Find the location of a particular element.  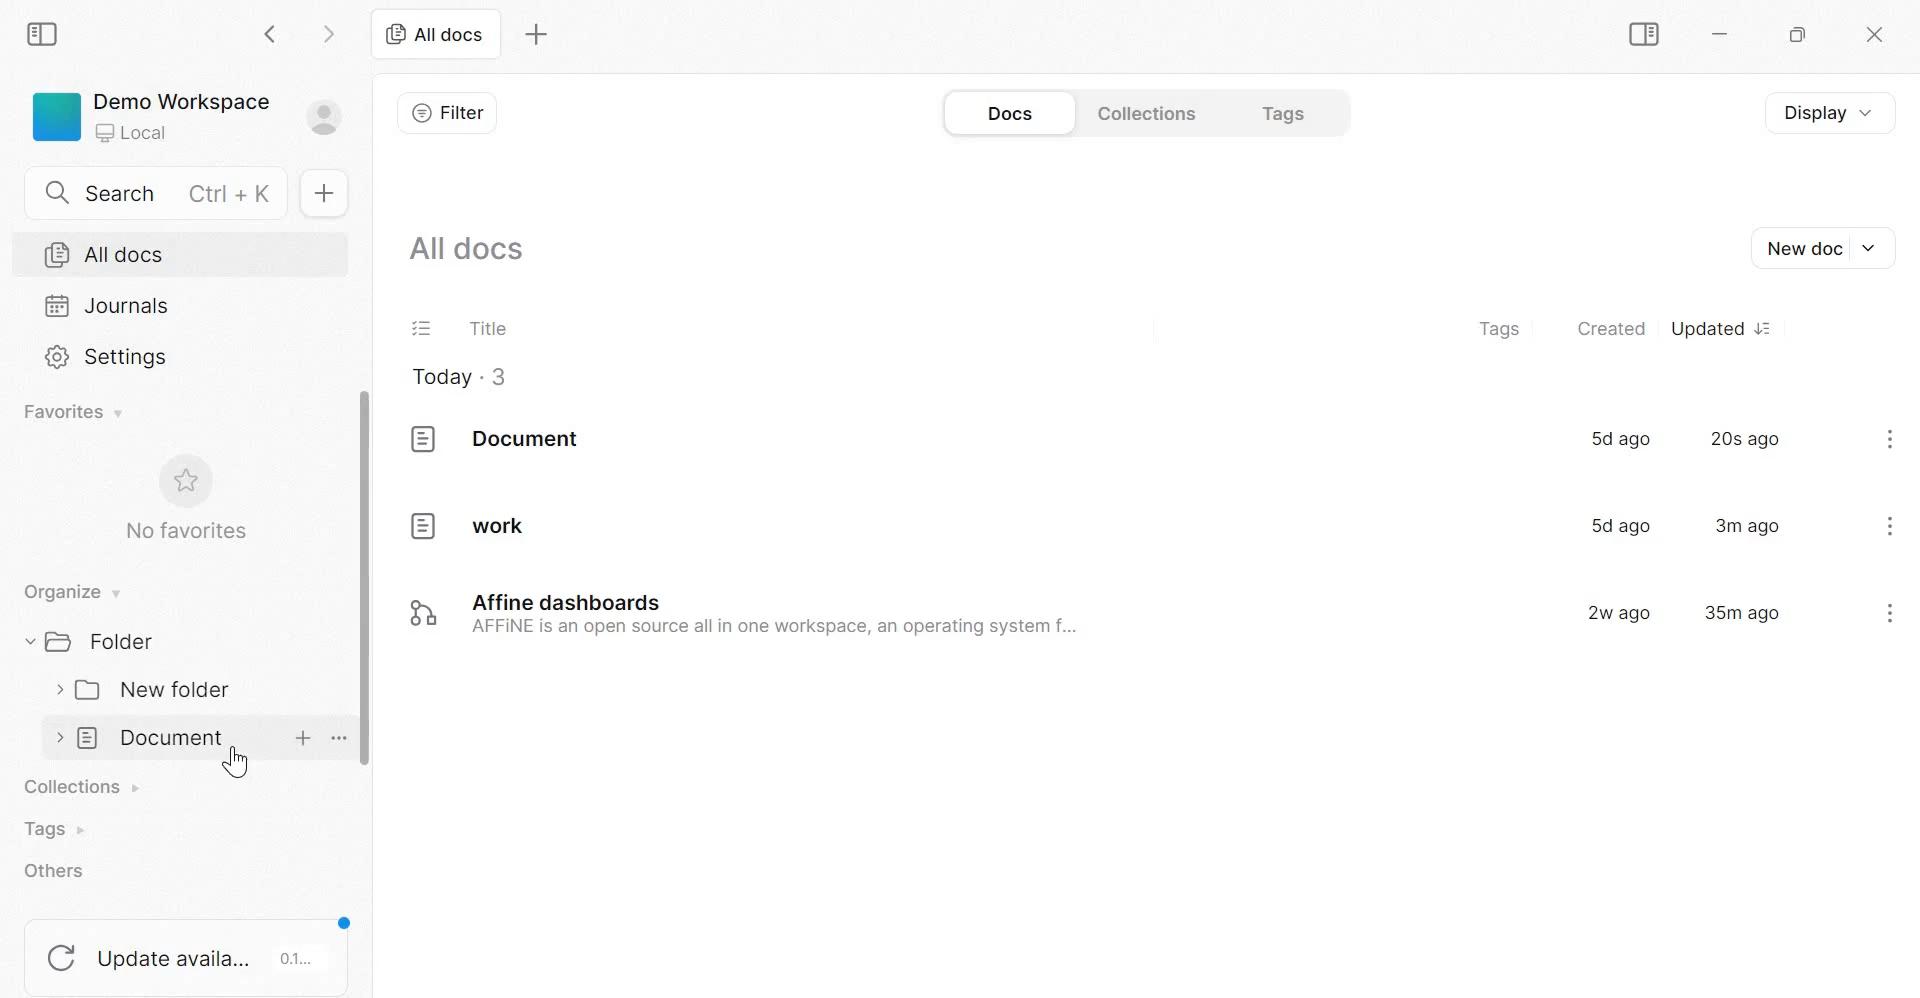

All docs is located at coordinates (107, 255).